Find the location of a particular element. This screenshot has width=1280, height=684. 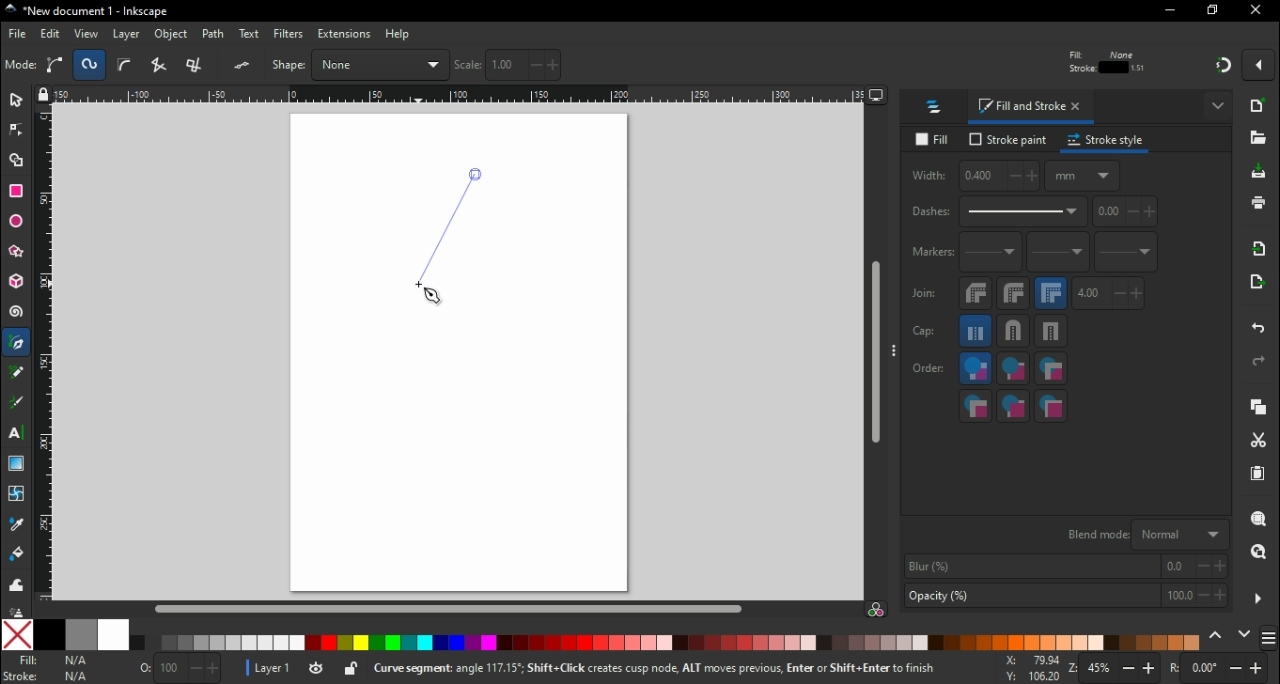

mesh tool is located at coordinates (14, 495).